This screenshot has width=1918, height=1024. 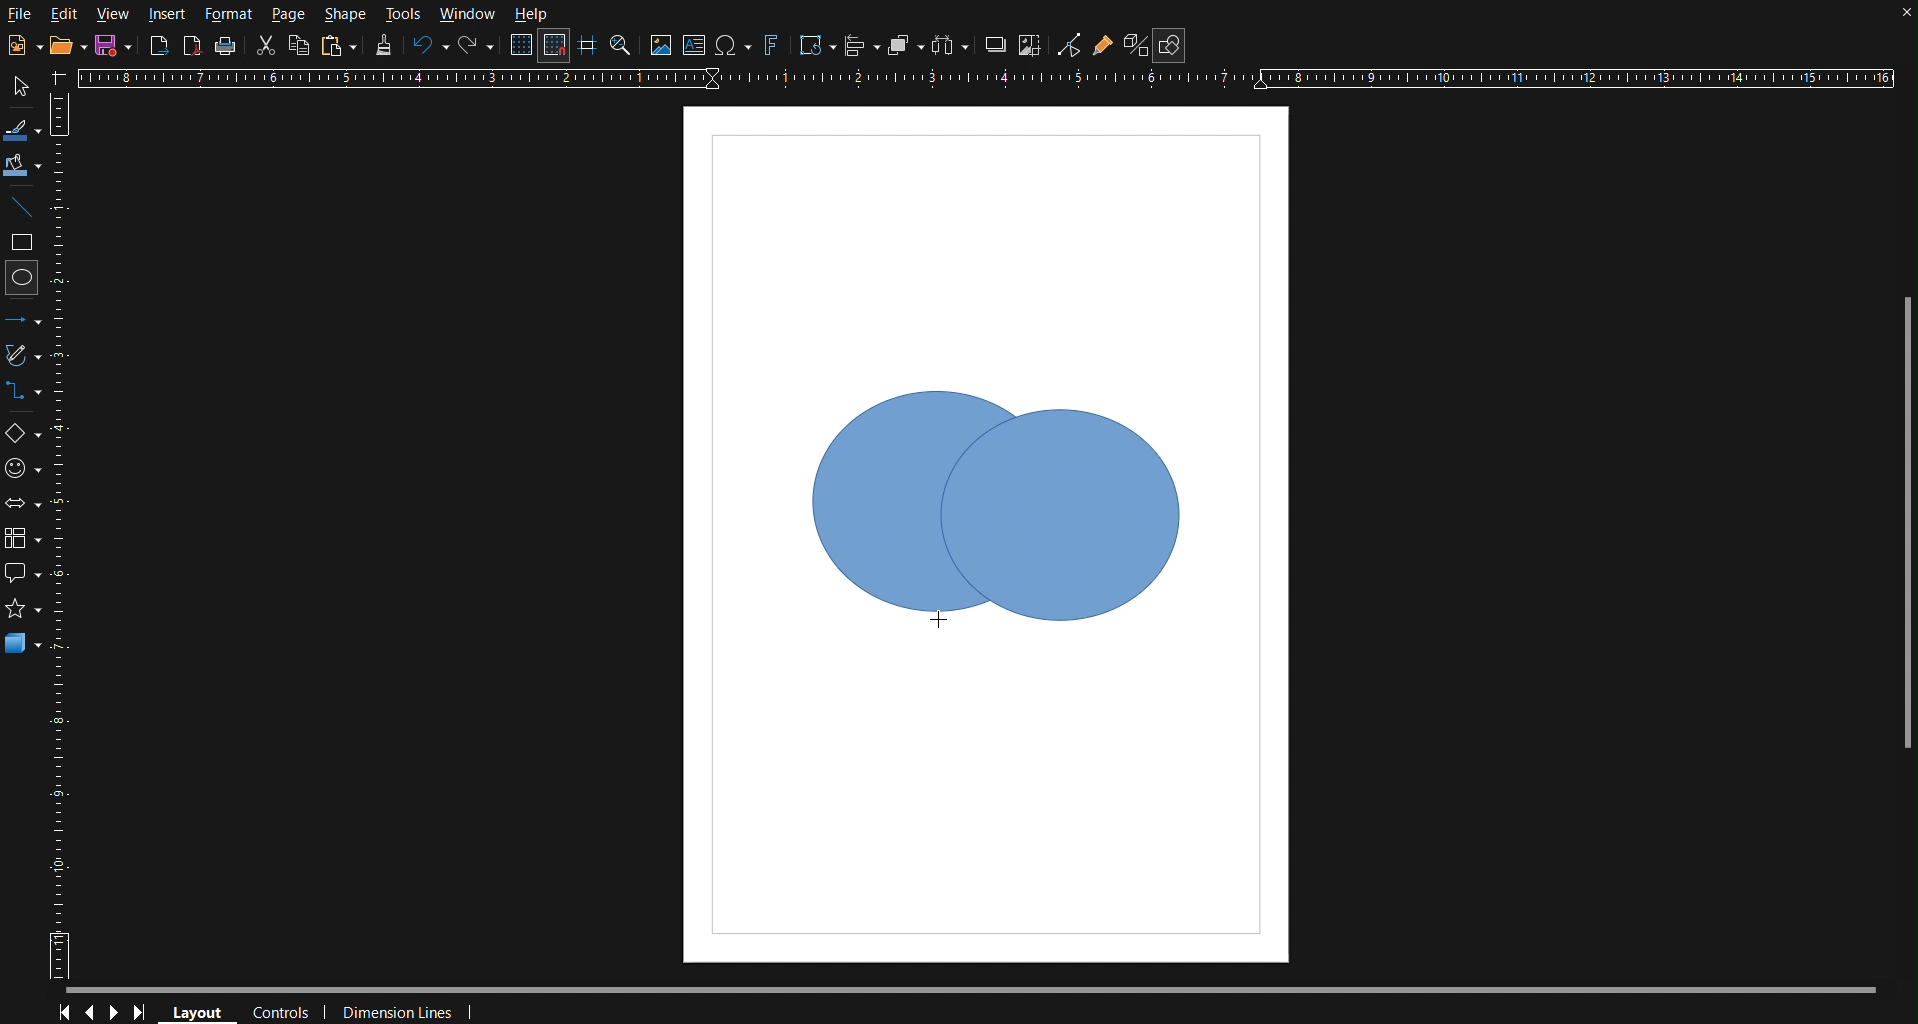 I want to click on Circle 2 (Dragged), so click(x=1091, y=516).